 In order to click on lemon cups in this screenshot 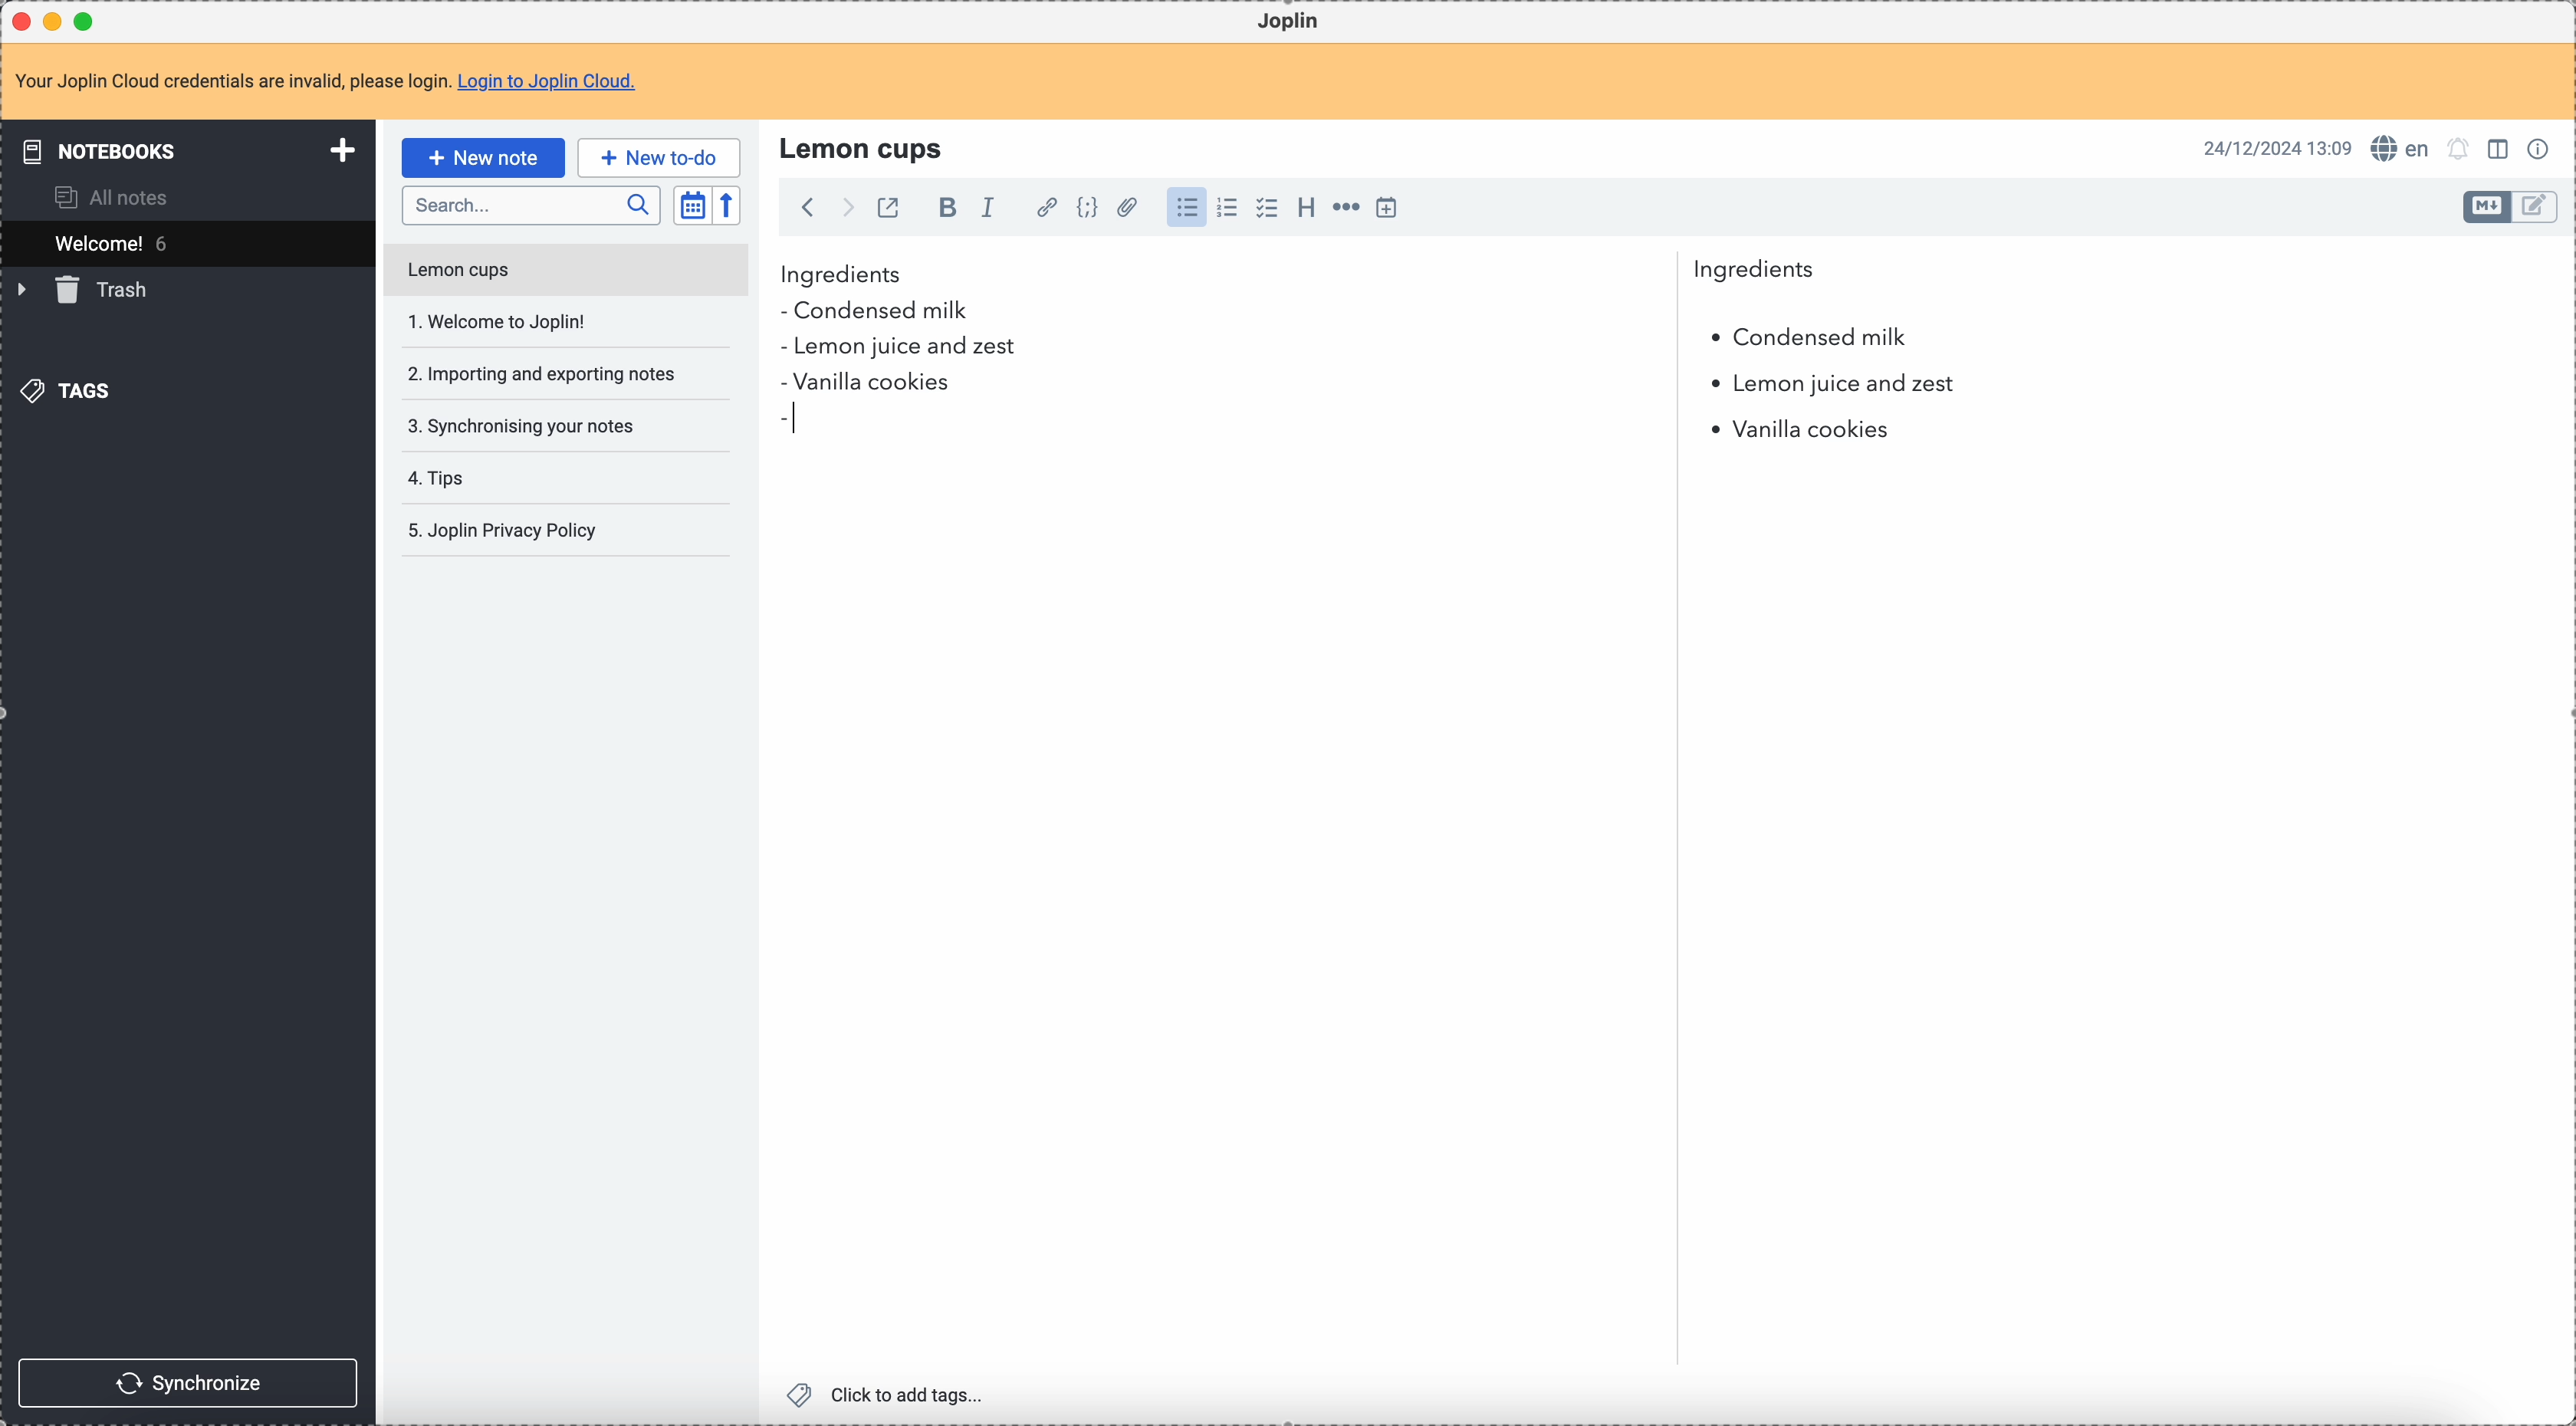, I will do `click(564, 274)`.